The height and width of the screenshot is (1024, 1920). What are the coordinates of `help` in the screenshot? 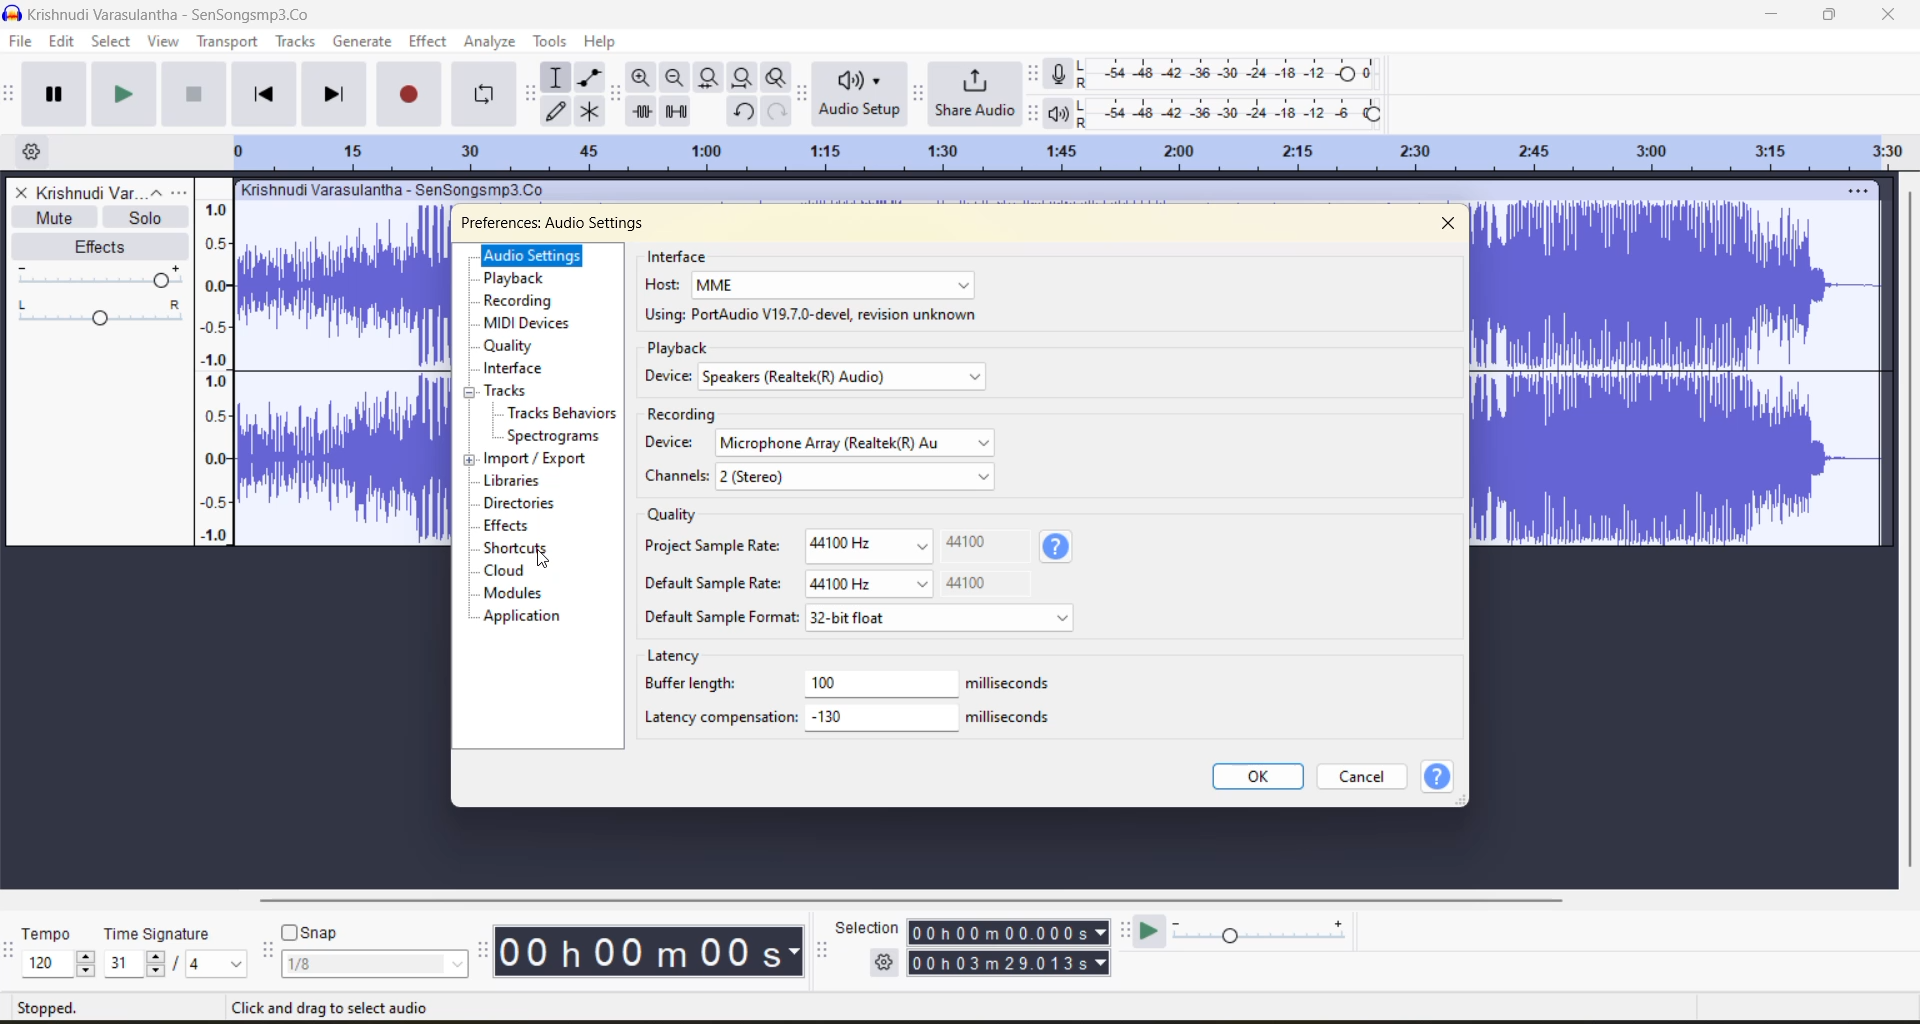 It's located at (603, 40).